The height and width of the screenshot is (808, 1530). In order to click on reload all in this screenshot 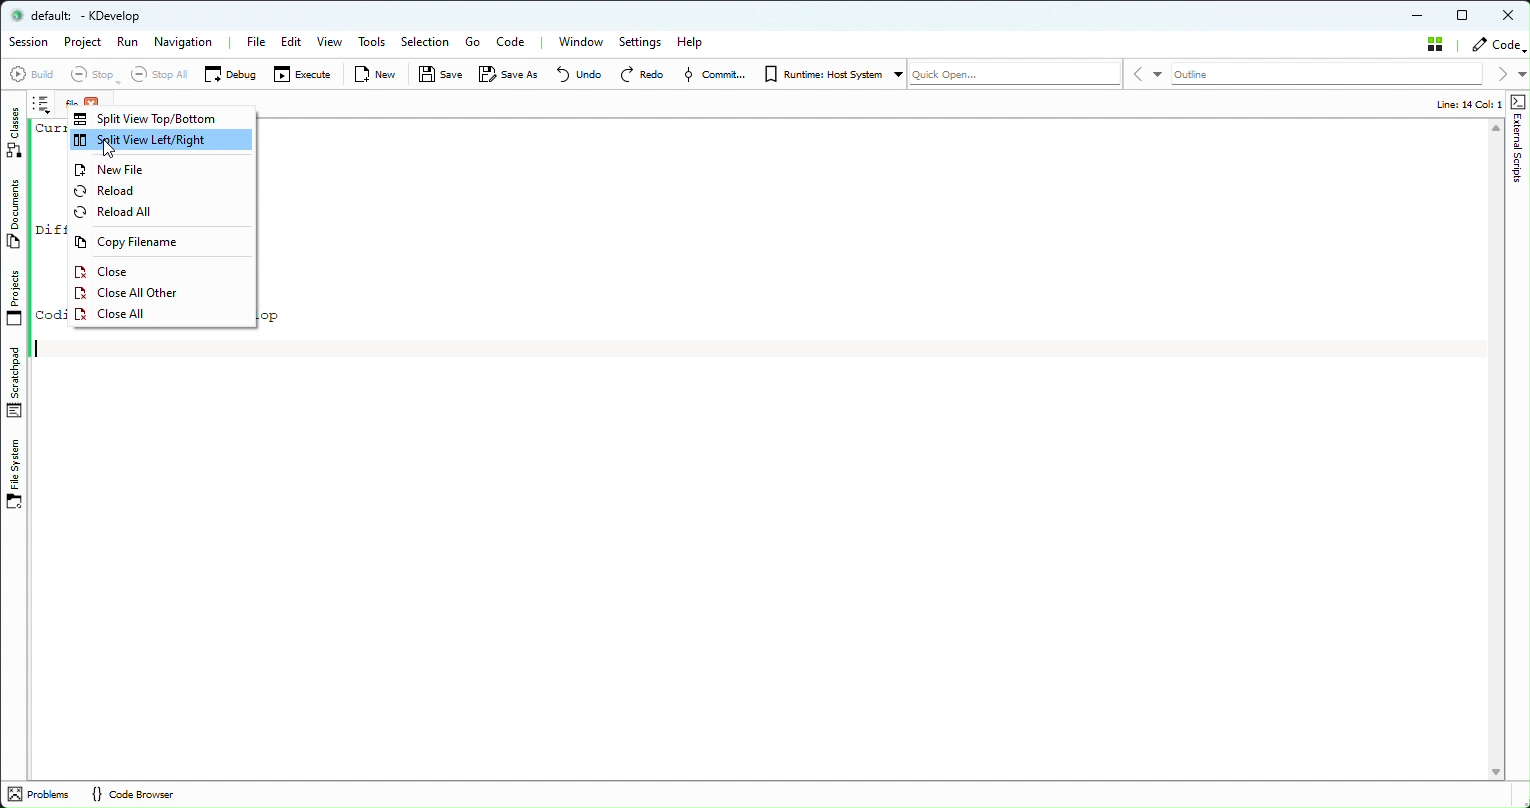, I will do `click(157, 211)`.